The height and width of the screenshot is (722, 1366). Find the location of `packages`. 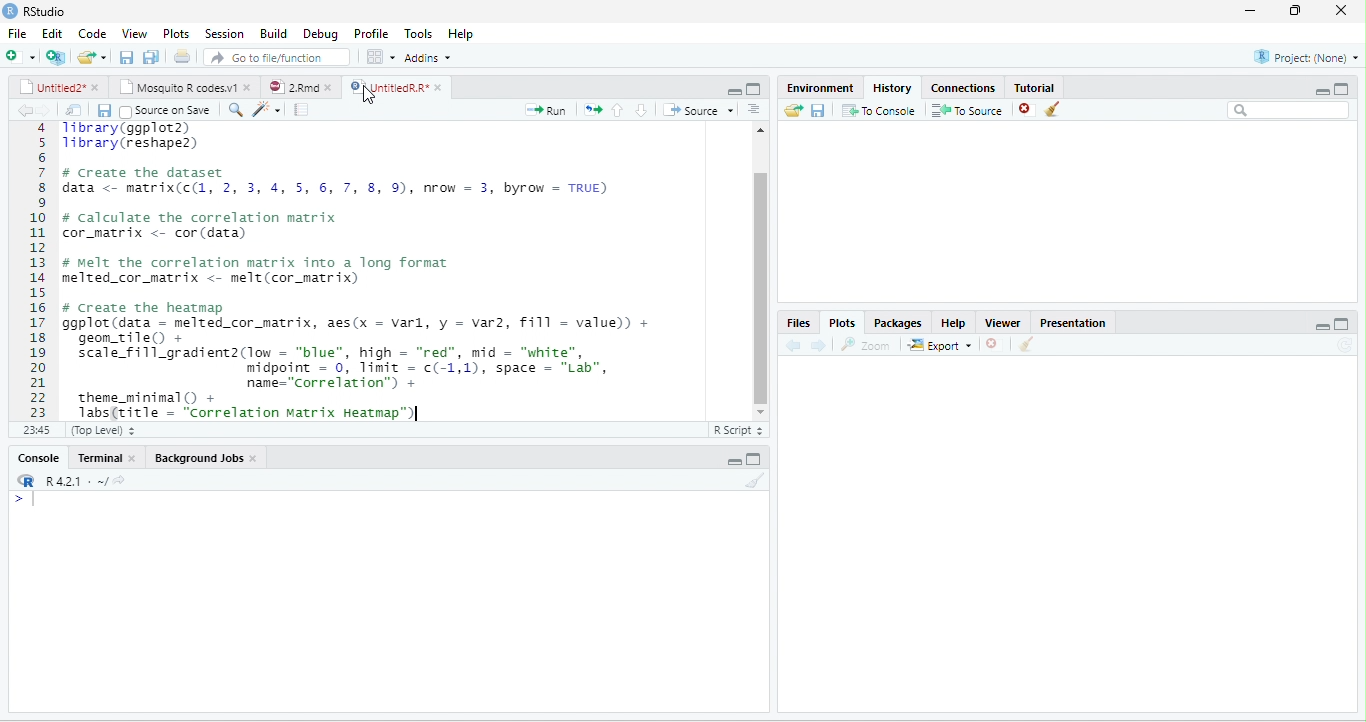

packages is located at coordinates (897, 322).